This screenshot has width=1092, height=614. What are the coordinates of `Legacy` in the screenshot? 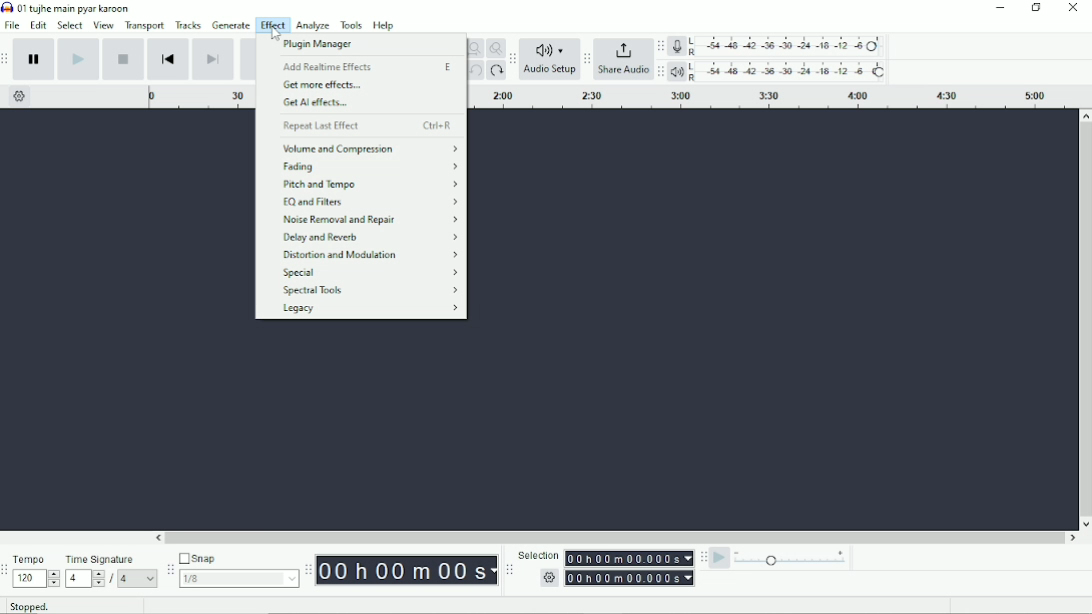 It's located at (369, 310).